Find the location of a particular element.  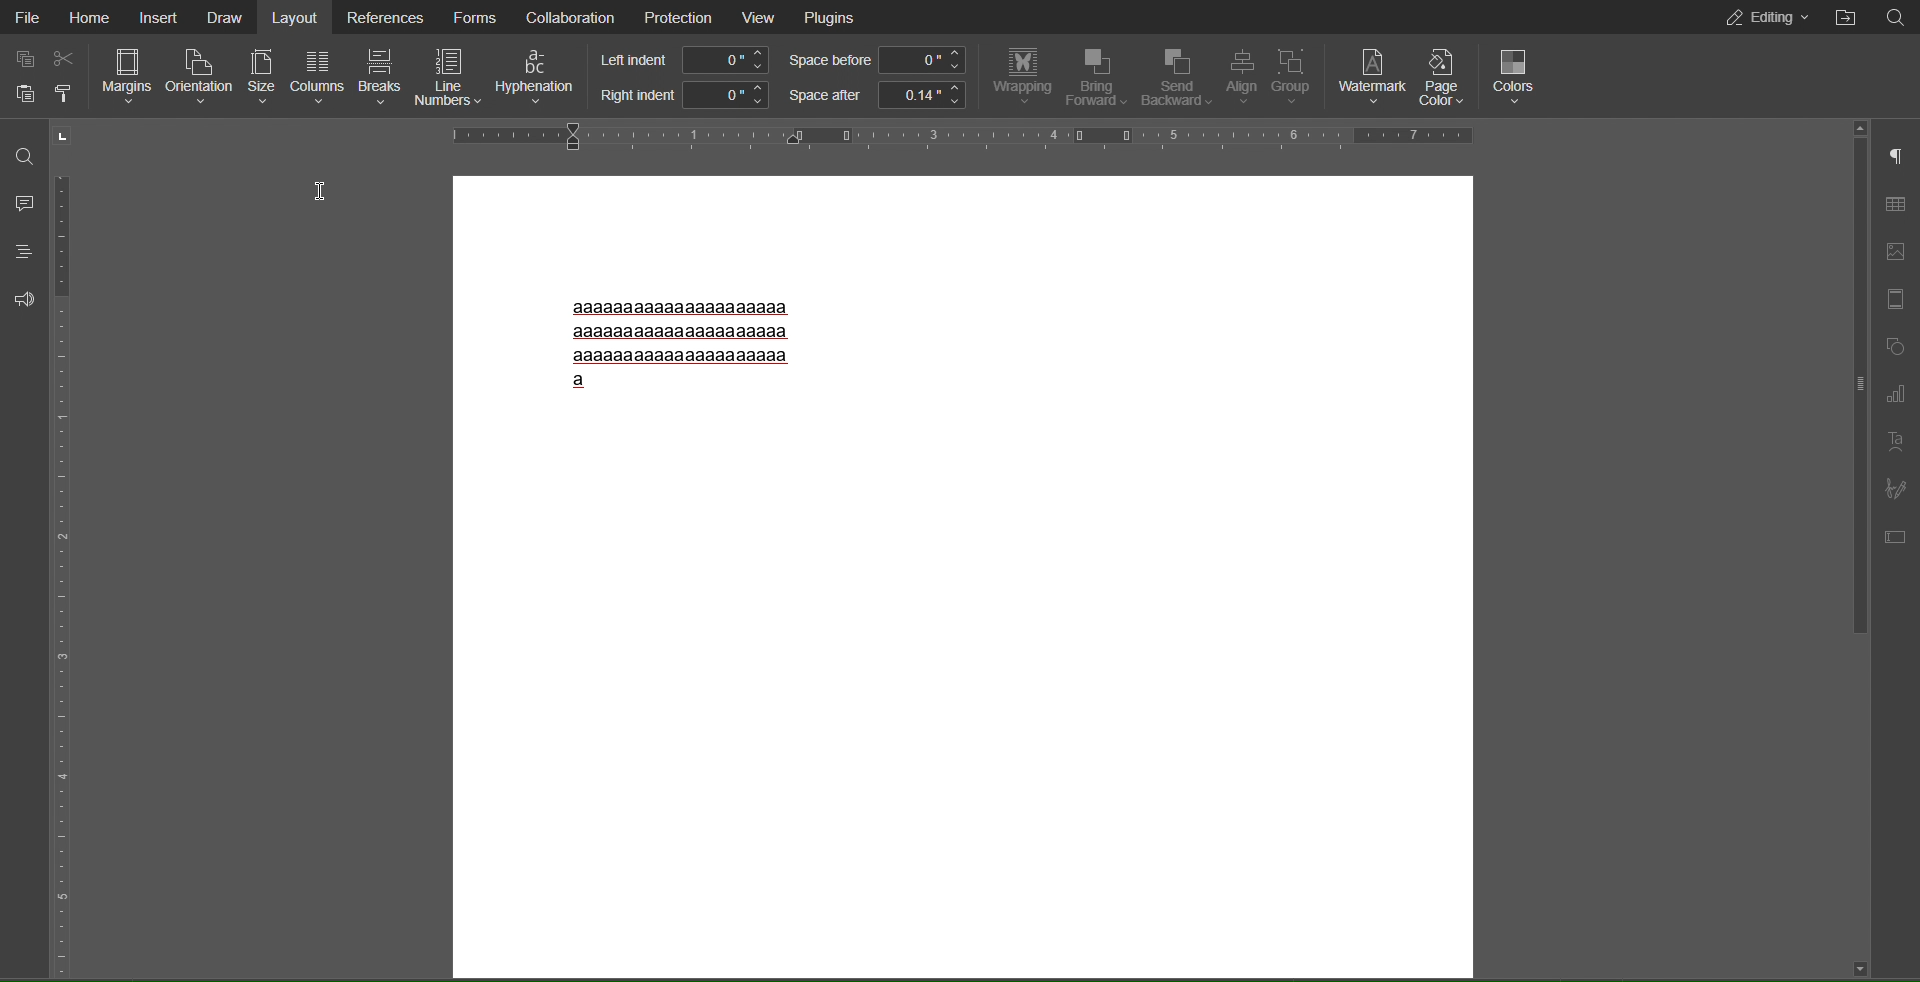

Bring Forward is located at coordinates (1098, 77).